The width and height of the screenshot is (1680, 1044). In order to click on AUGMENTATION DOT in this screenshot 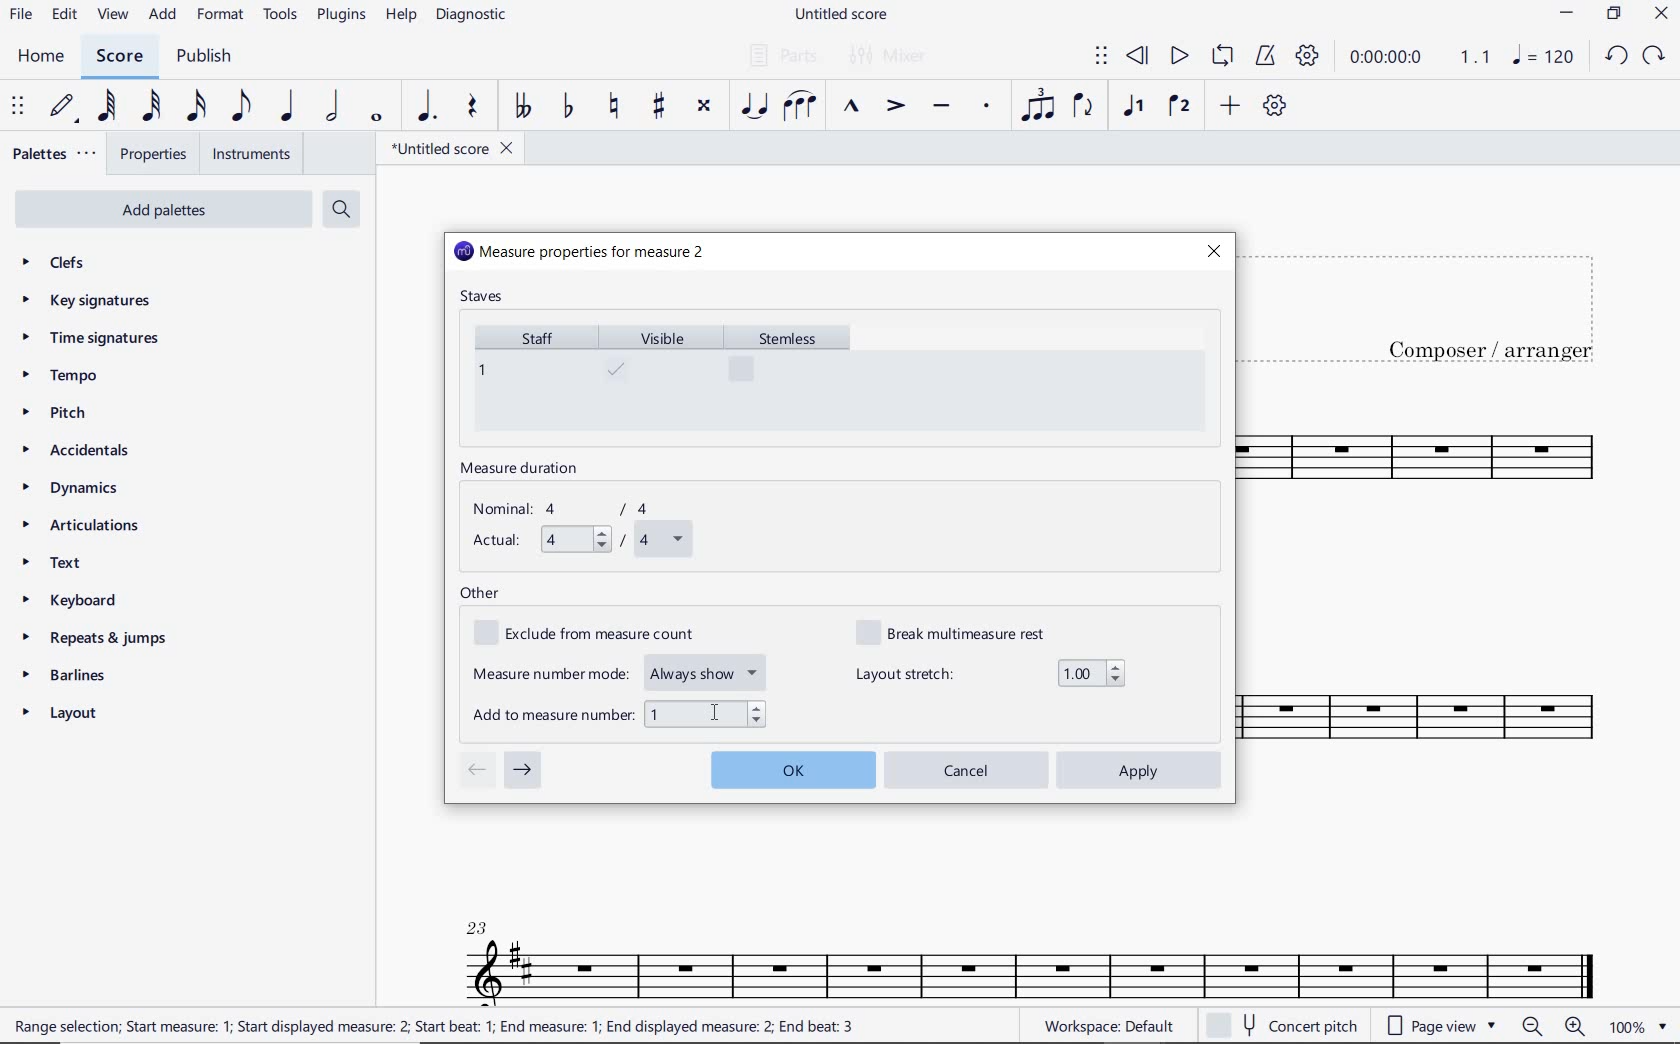, I will do `click(429, 107)`.